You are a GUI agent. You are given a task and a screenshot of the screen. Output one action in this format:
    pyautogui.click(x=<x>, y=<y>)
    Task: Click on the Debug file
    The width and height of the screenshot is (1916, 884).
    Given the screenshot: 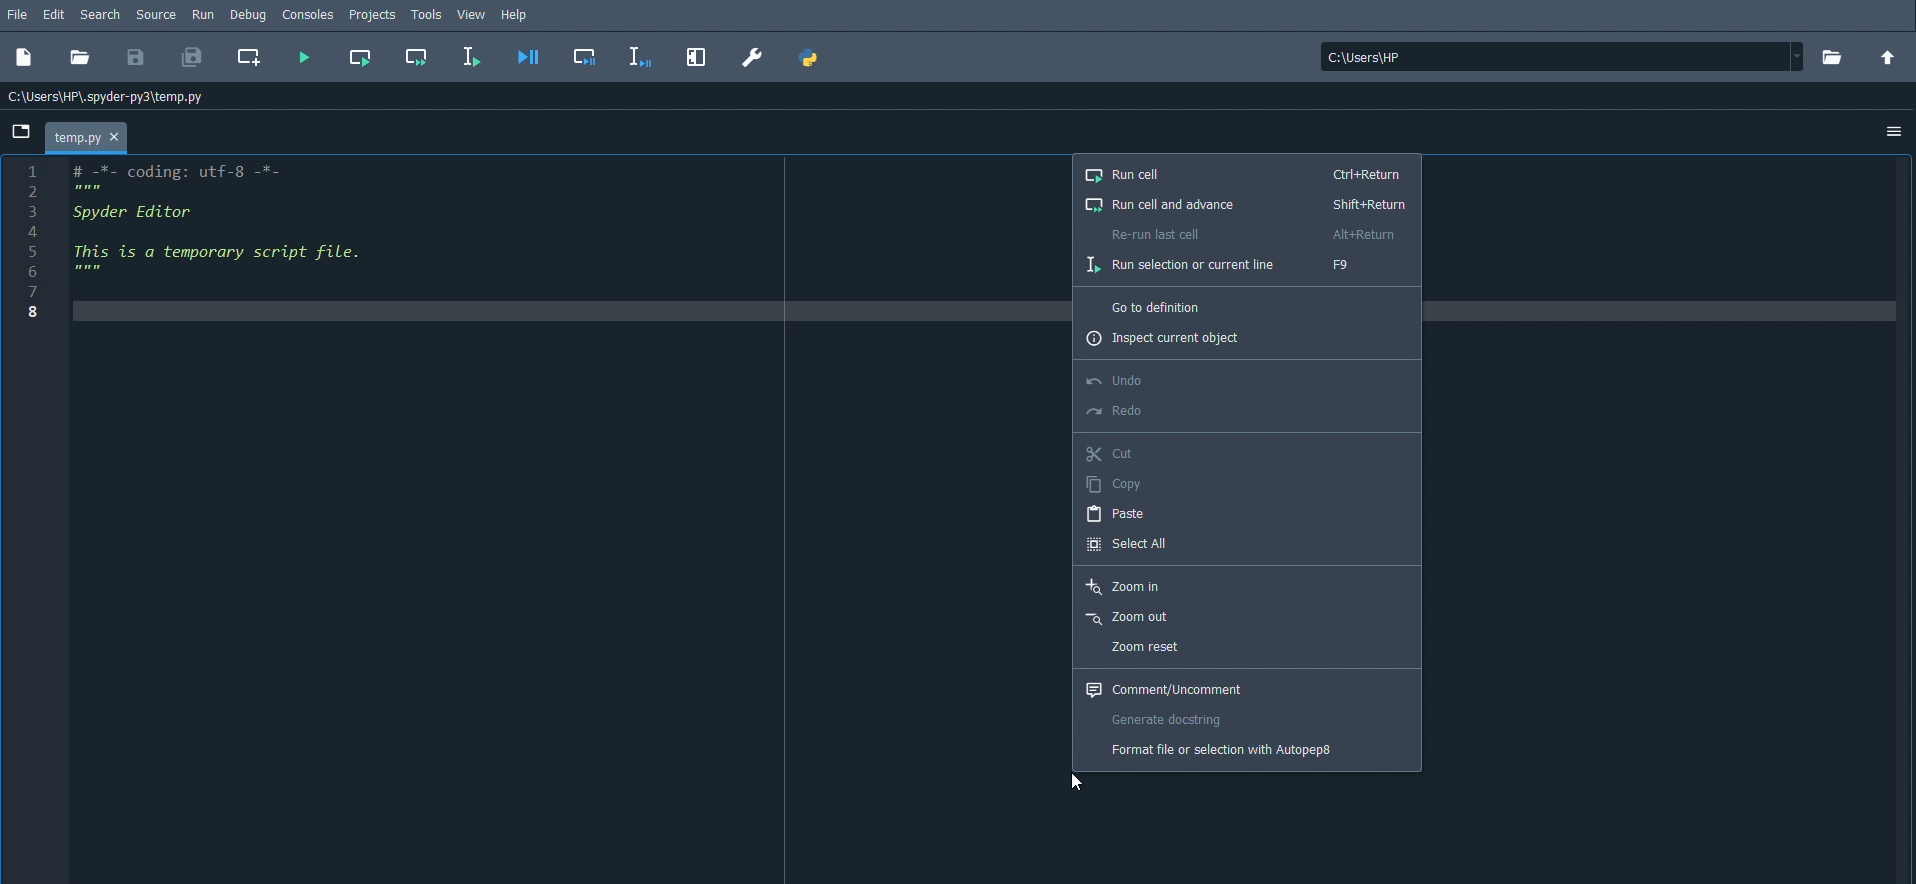 What is the action you would take?
    pyautogui.click(x=529, y=56)
    